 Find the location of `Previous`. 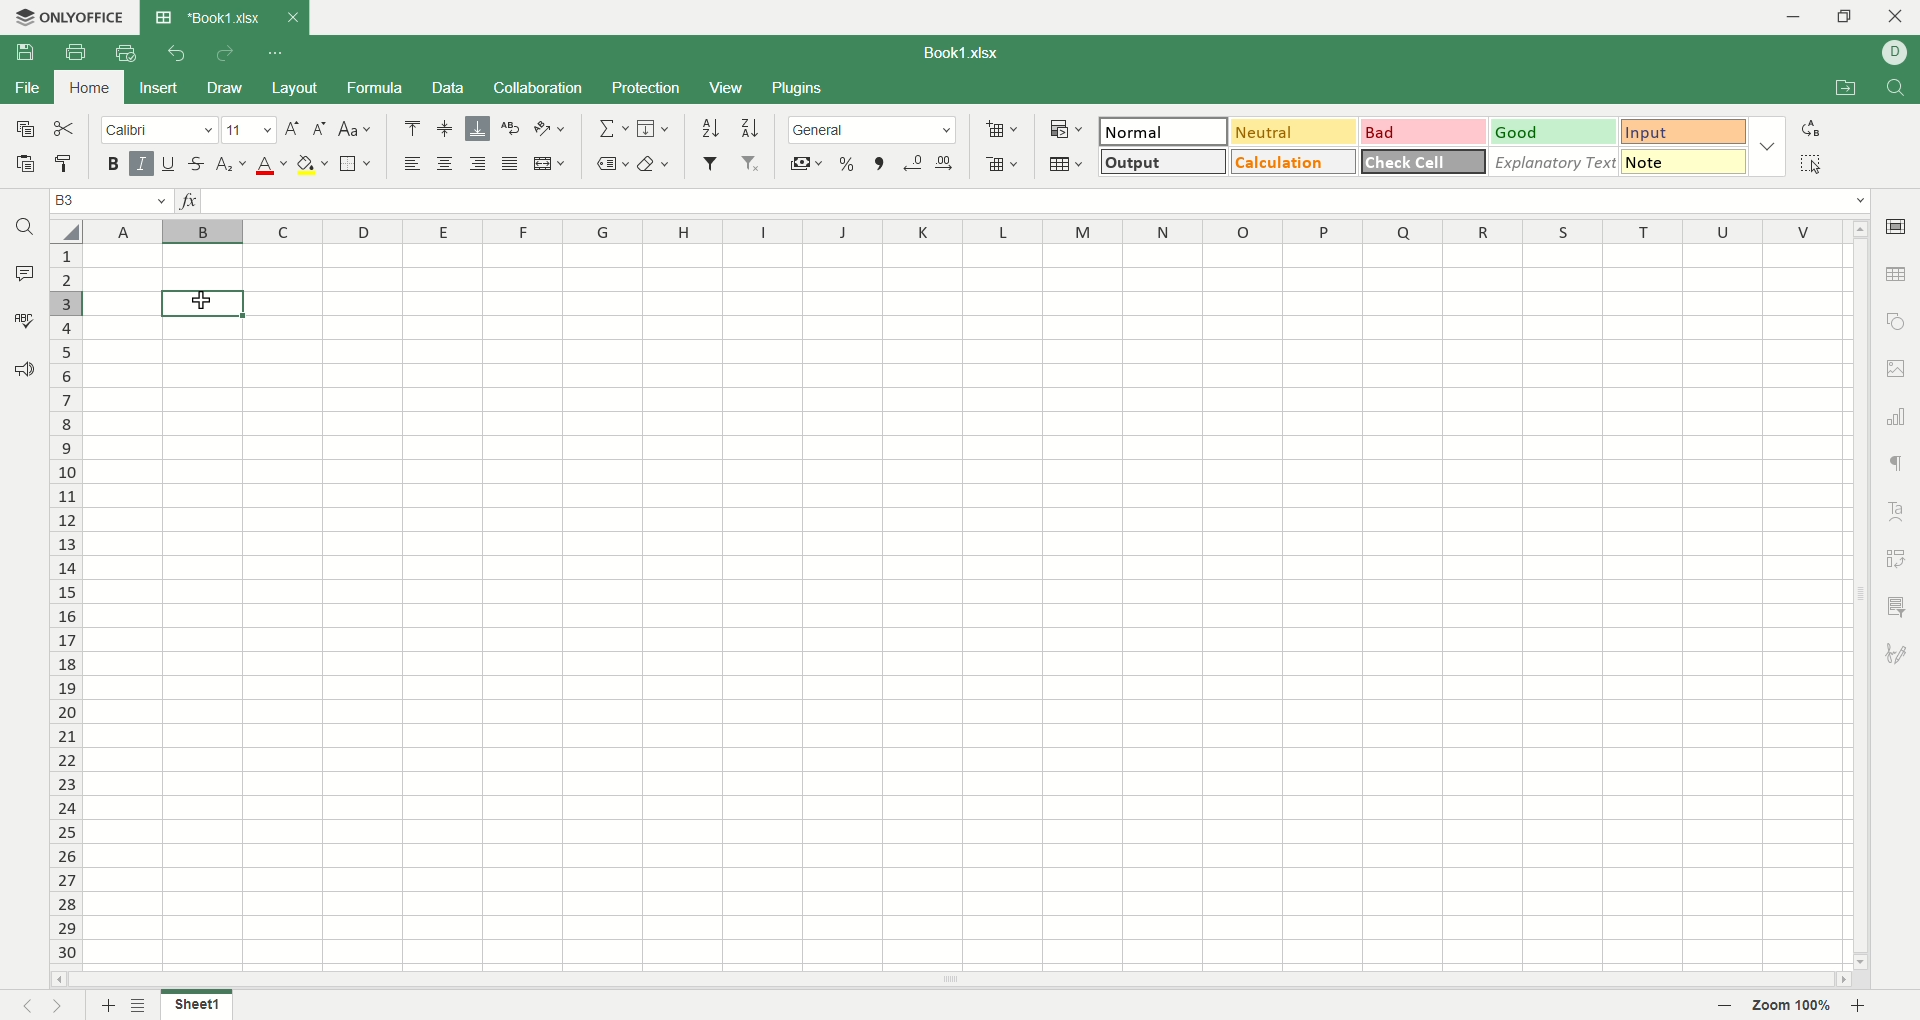

Previous is located at coordinates (25, 1005).